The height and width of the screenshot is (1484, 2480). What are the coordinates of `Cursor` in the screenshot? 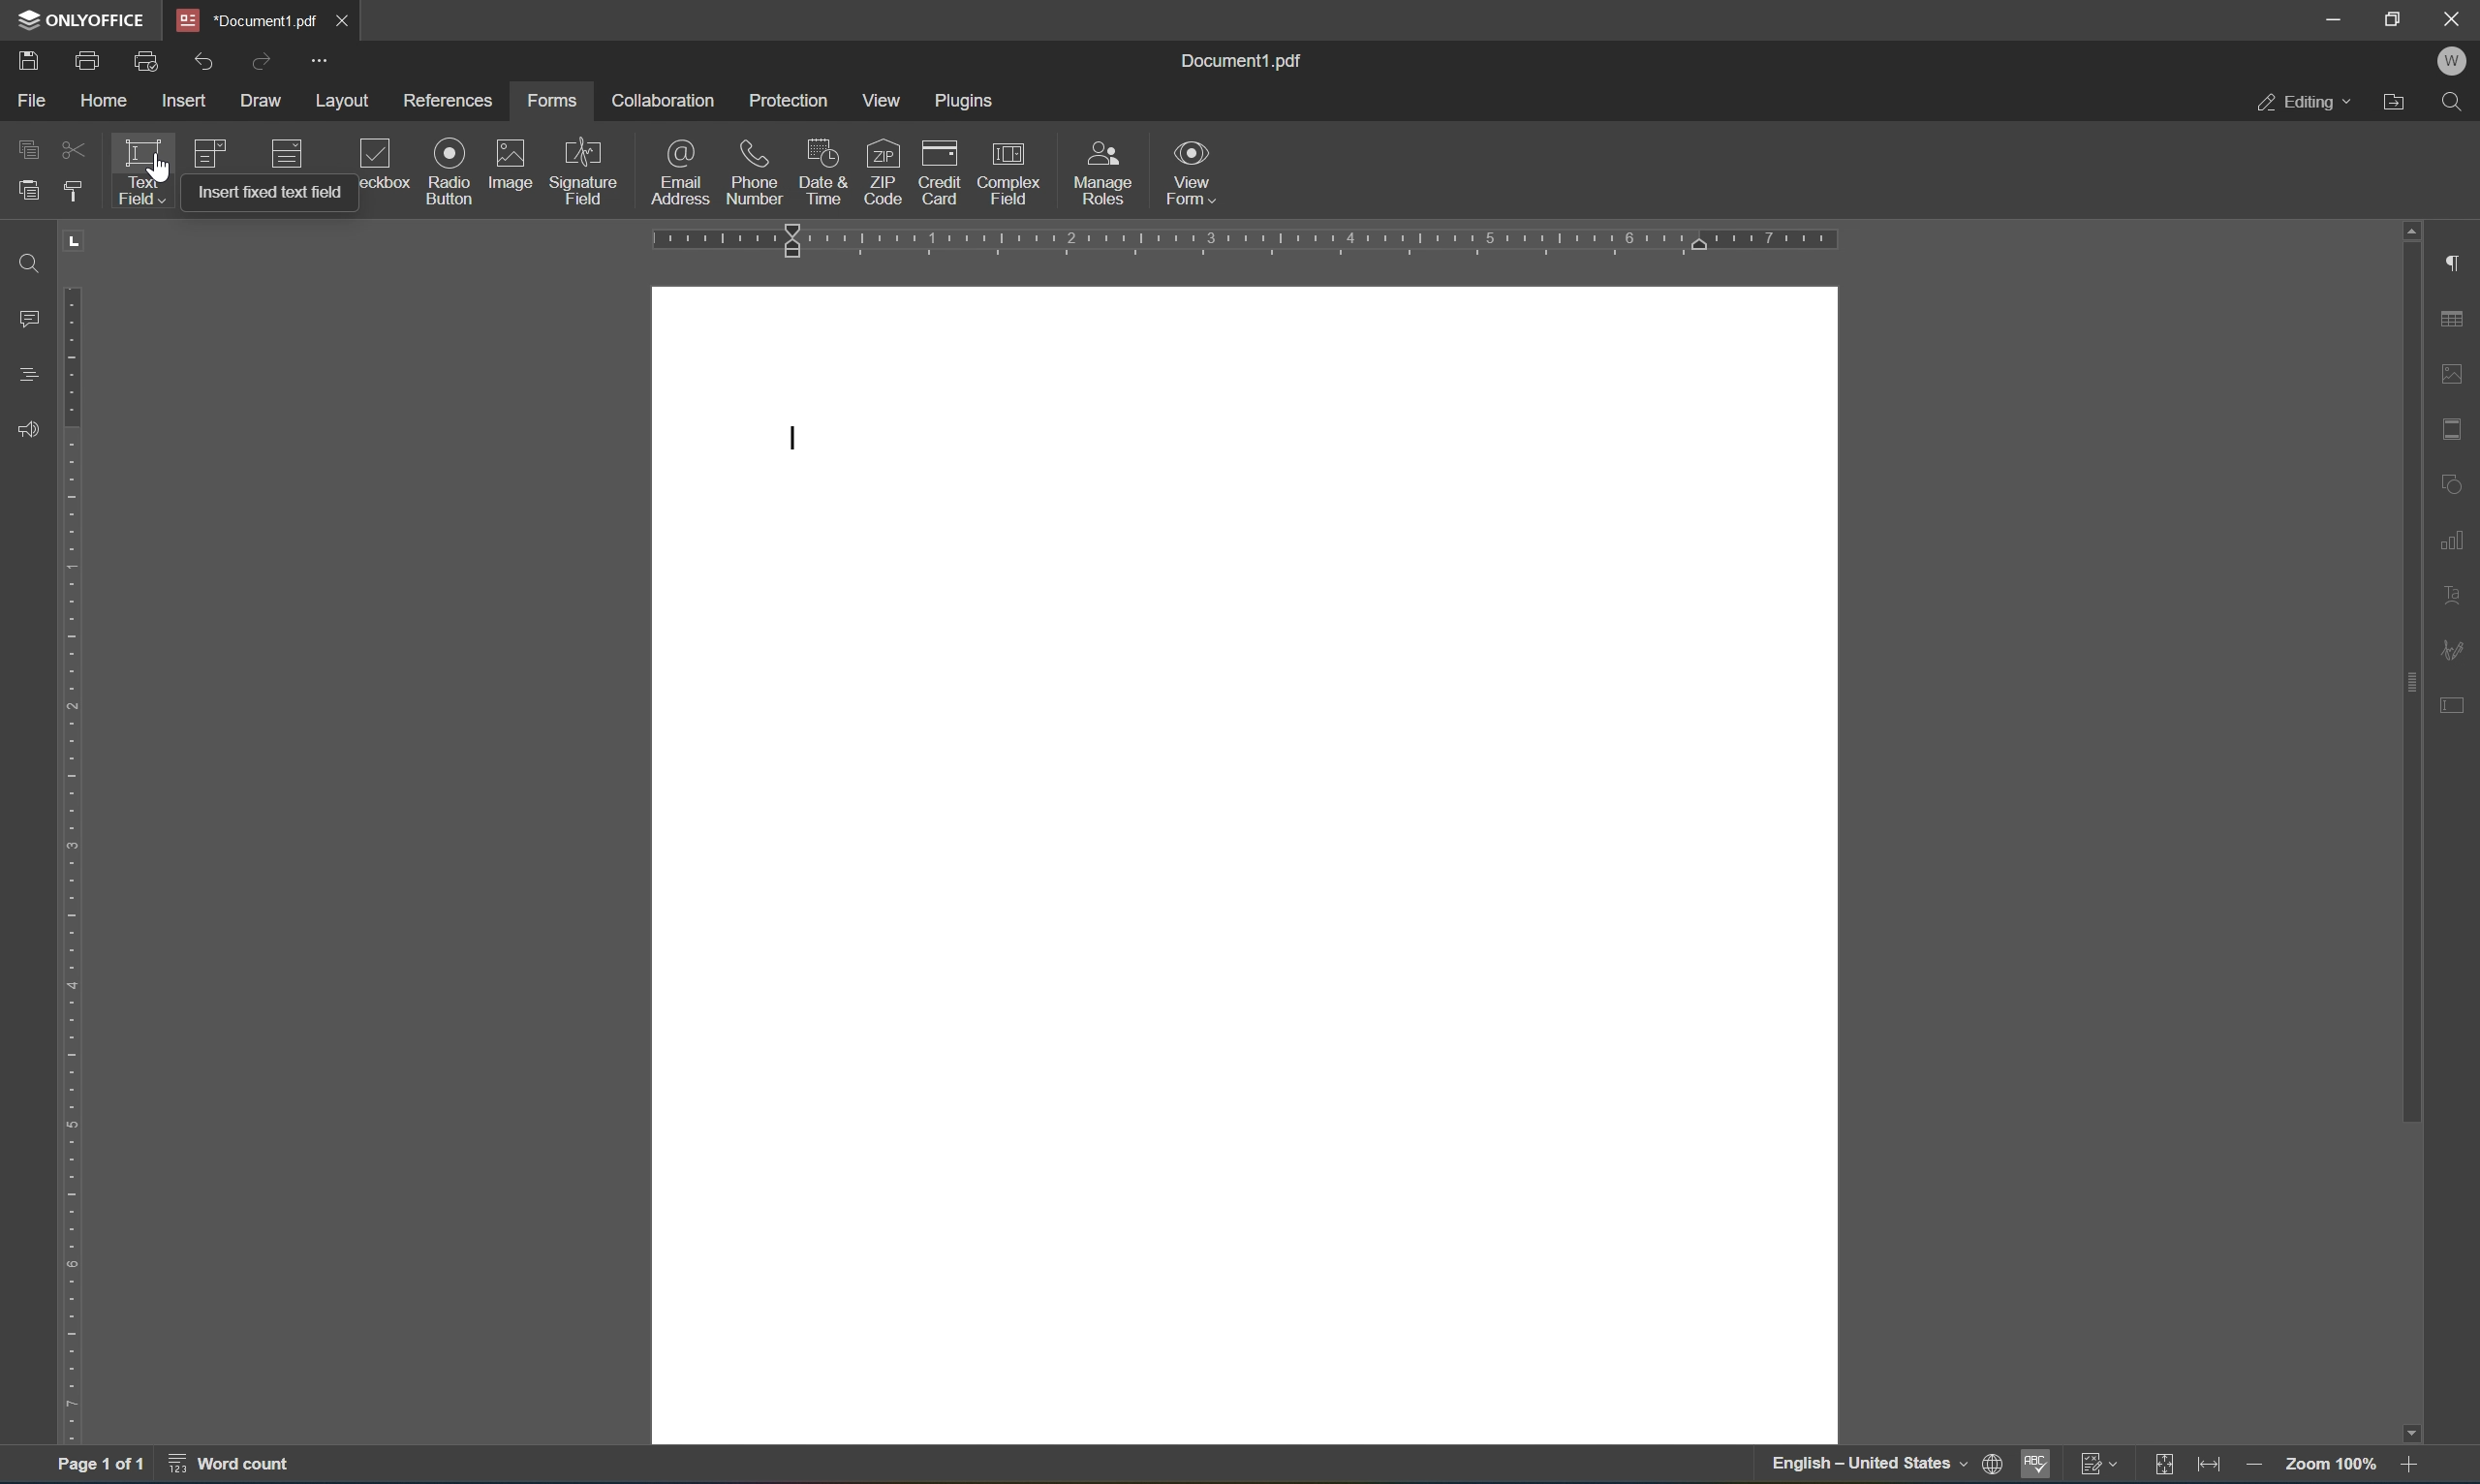 It's located at (156, 173).